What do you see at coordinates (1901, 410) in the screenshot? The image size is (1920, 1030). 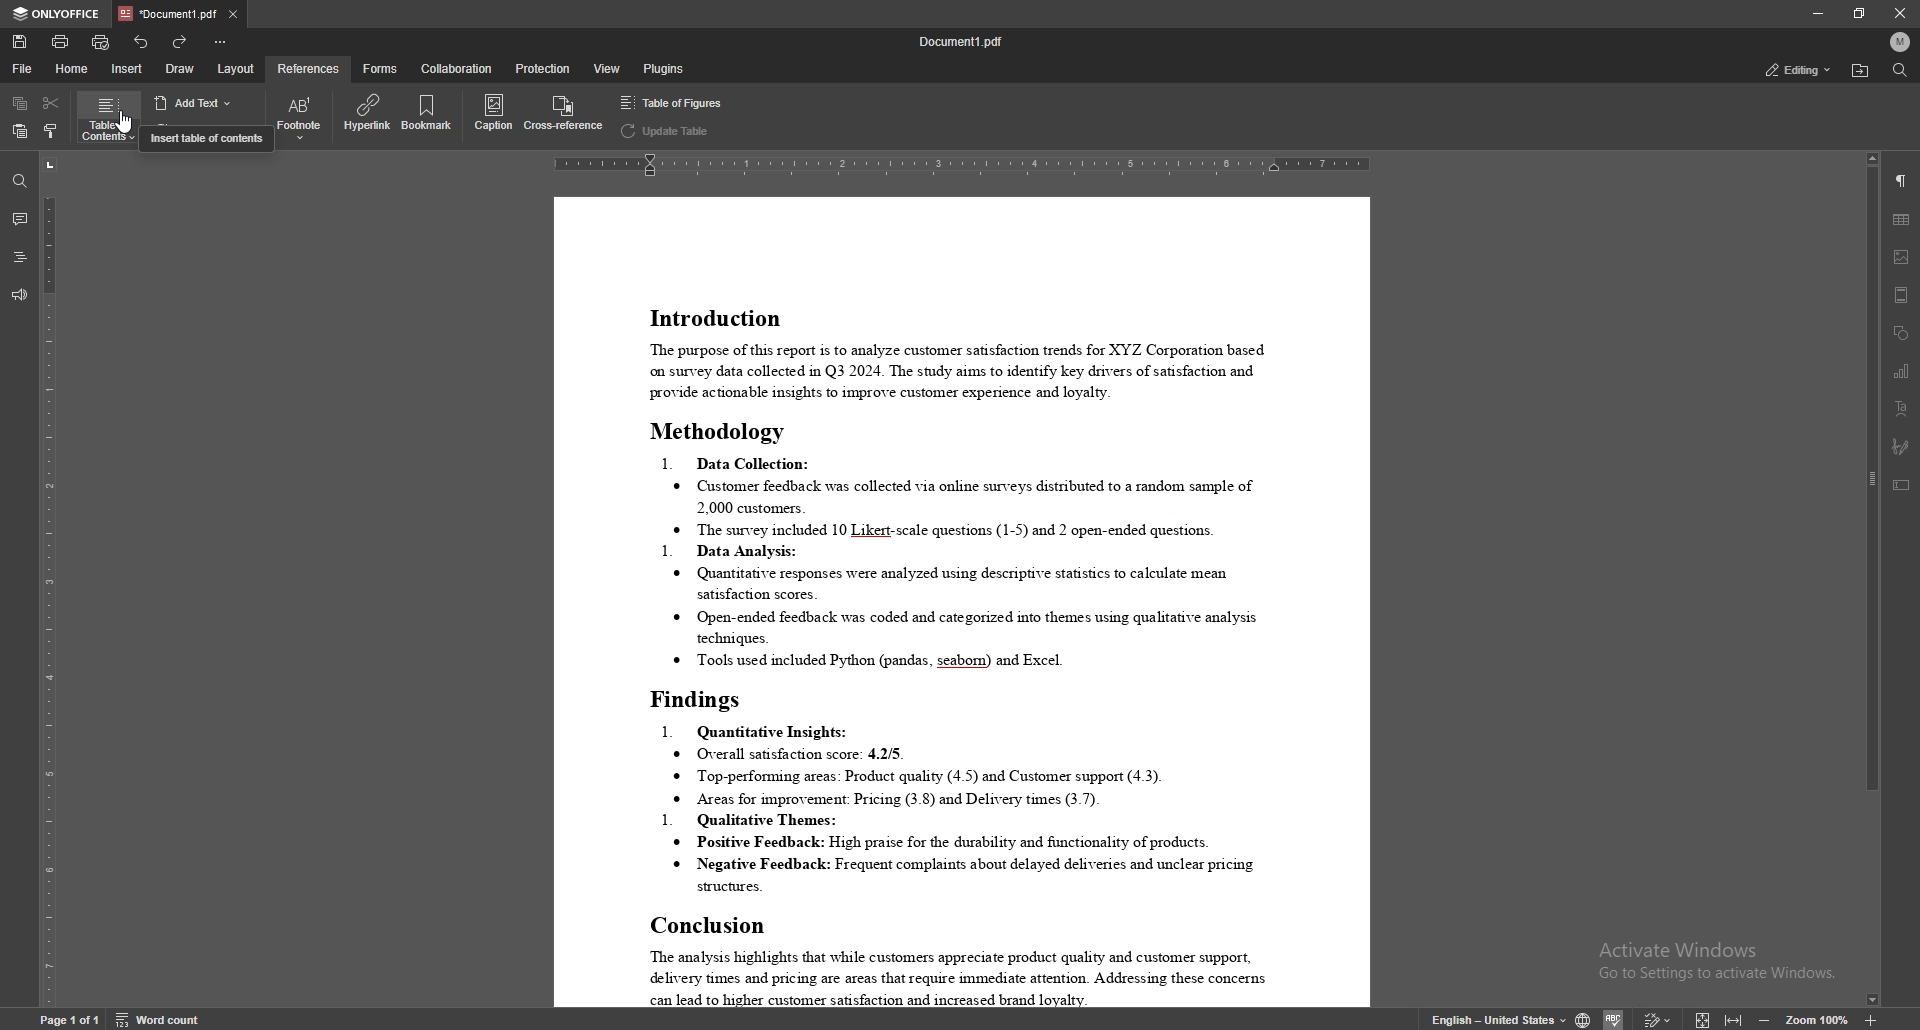 I see `text art` at bounding box center [1901, 410].